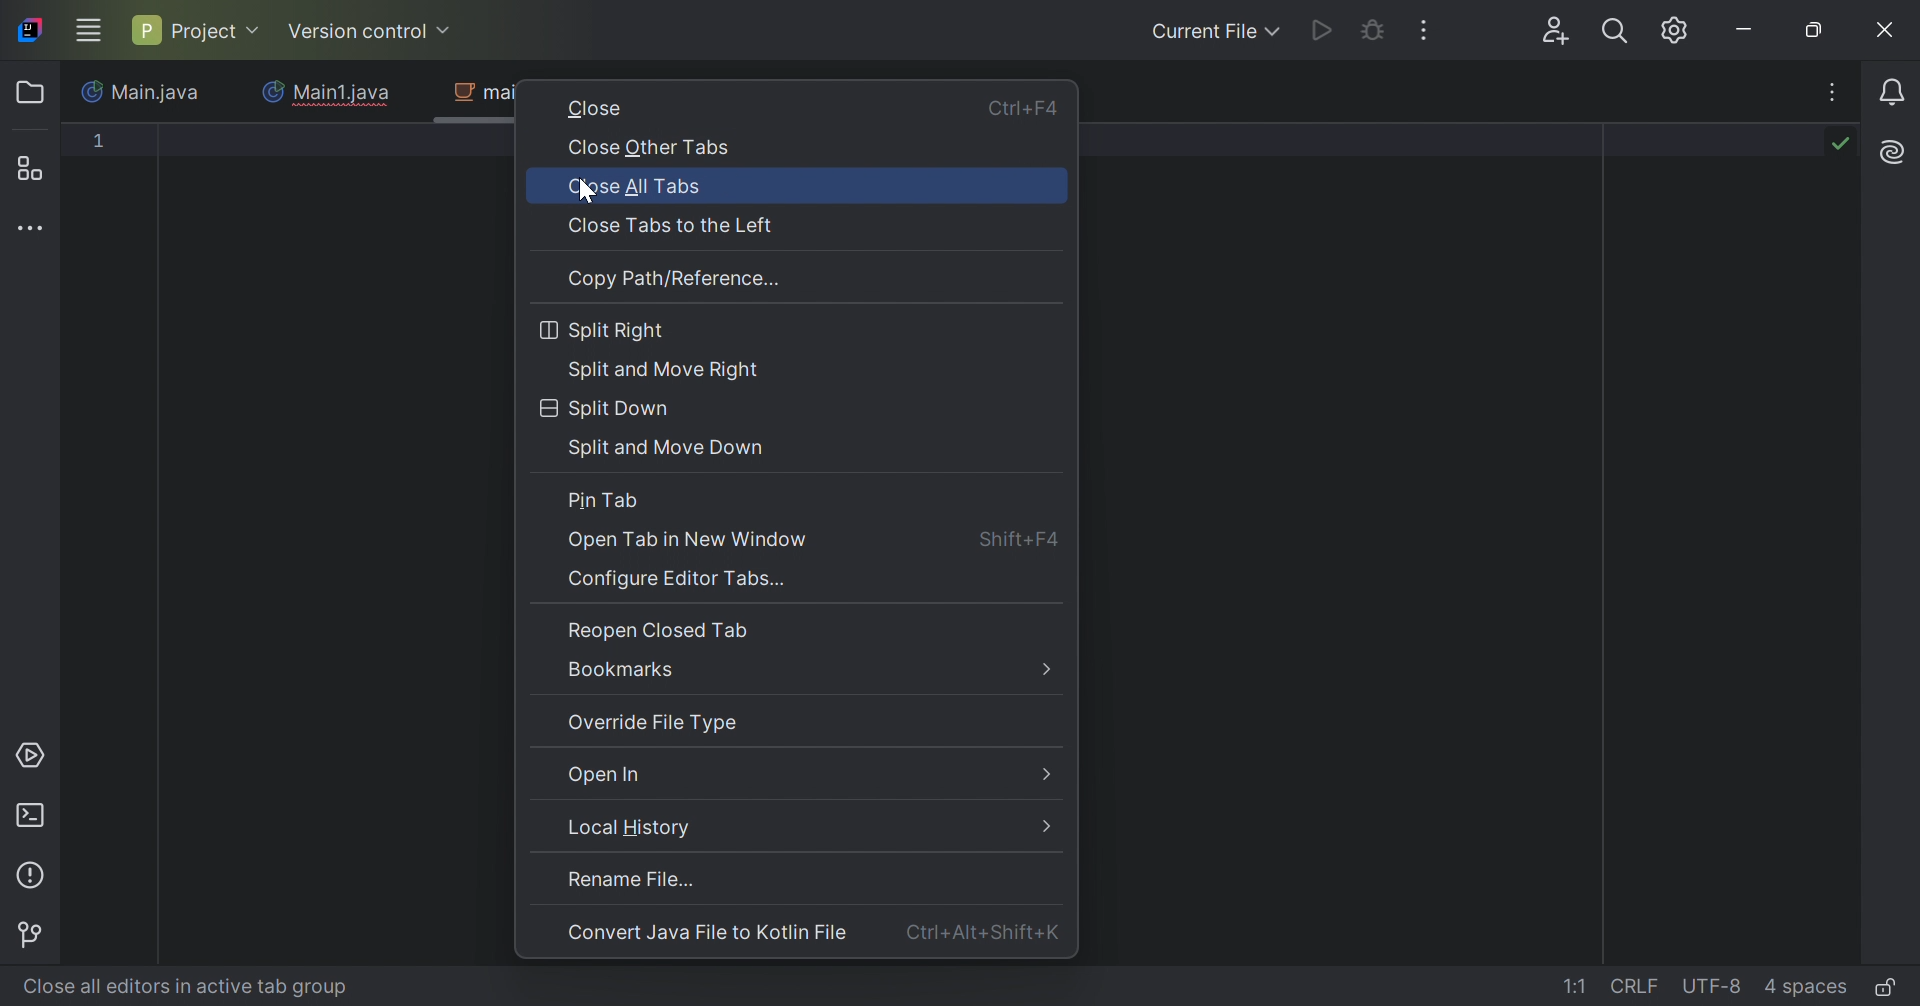 The width and height of the screenshot is (1920, 1006). Describe the element at coordinates (593, 193) in the screenshot. I see `cursor` at that location.